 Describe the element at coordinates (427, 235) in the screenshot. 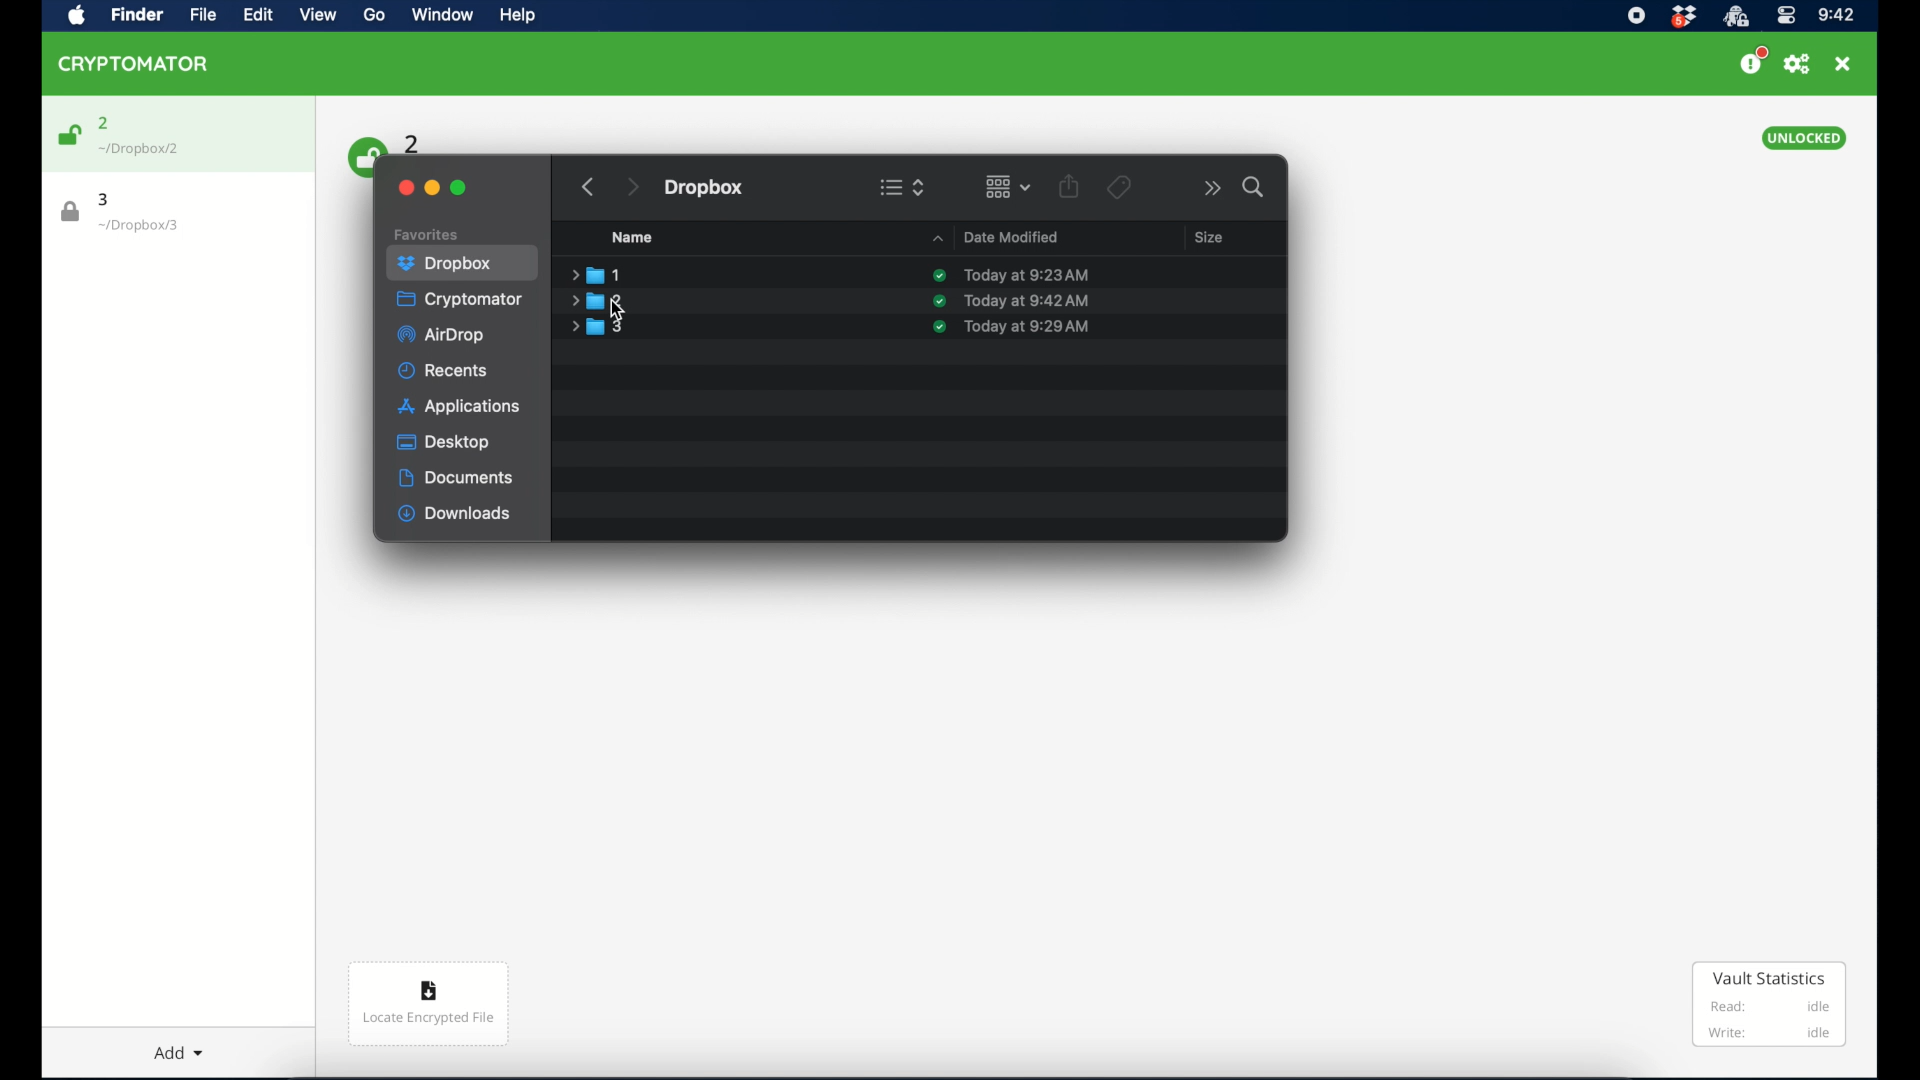

I see `favorites` at that location.